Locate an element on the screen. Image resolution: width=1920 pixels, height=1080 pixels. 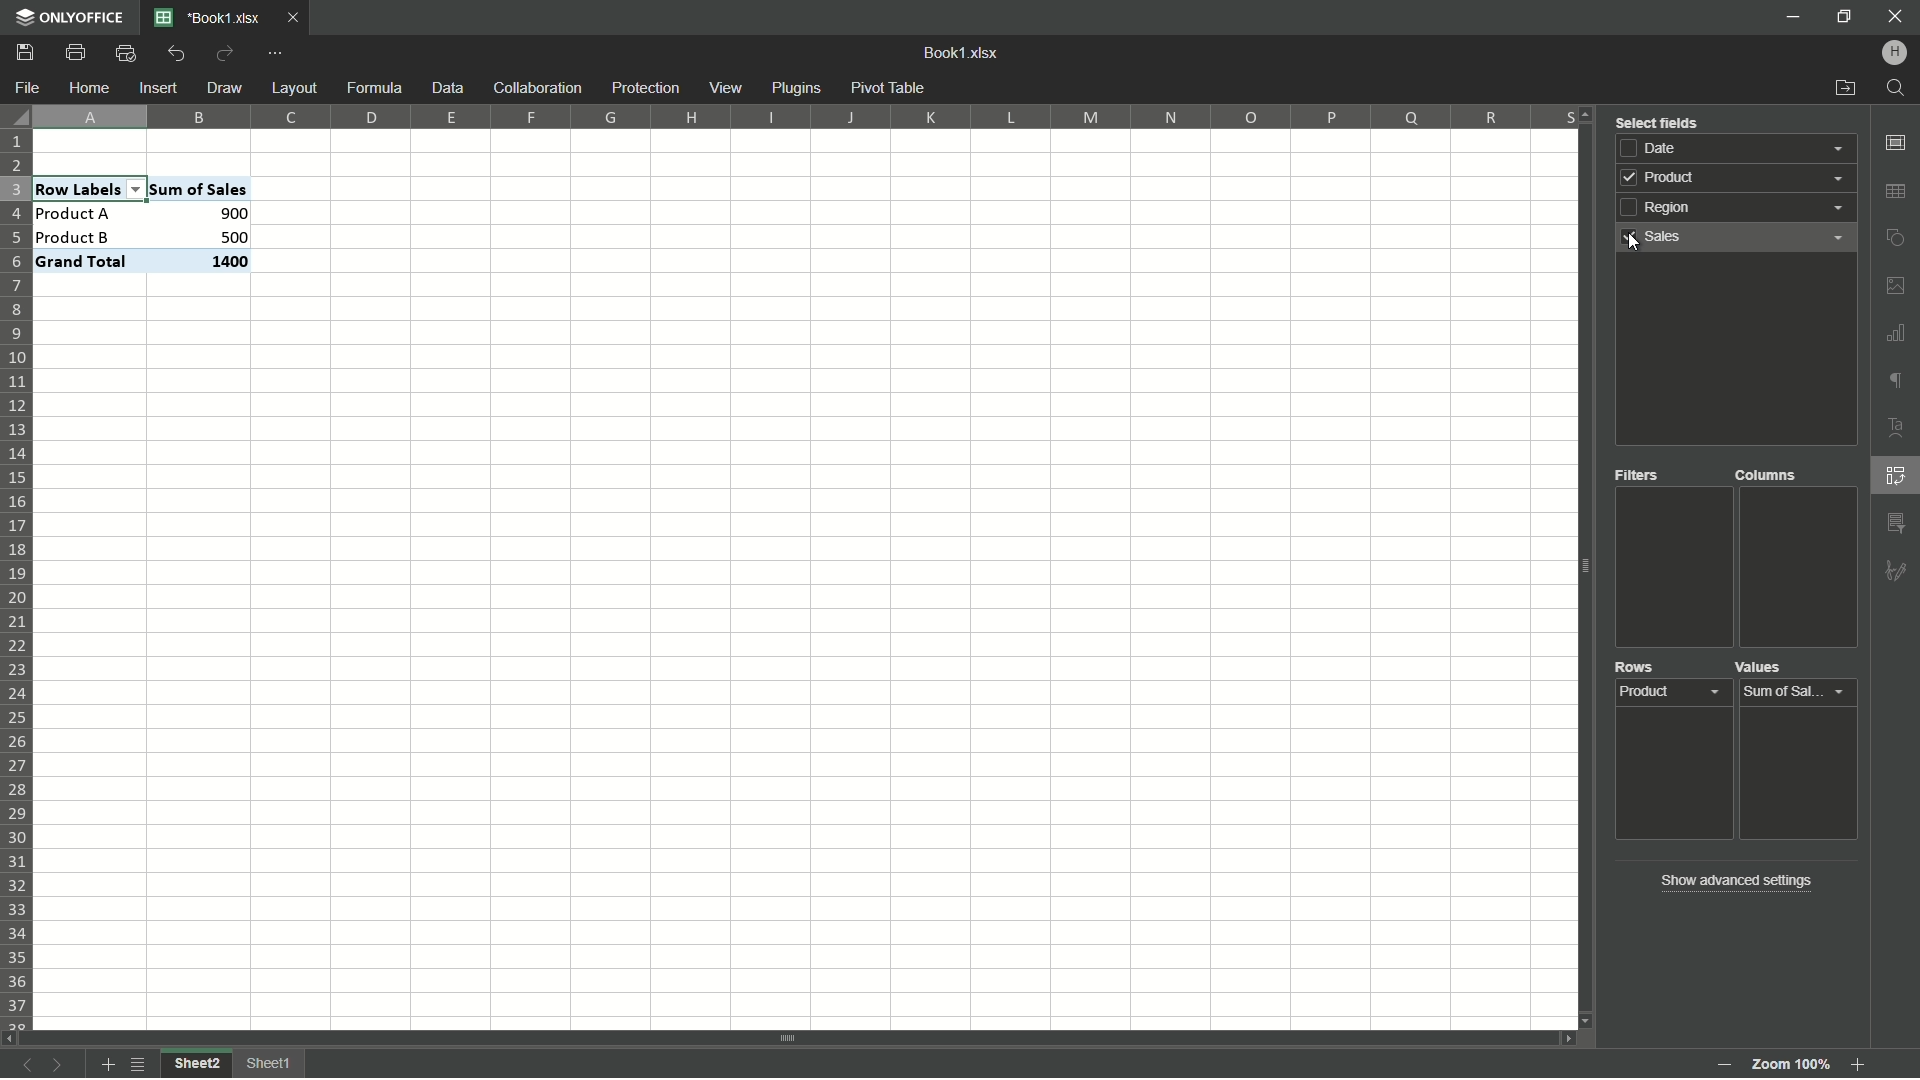
Product is located at coordinates (1676, 695).